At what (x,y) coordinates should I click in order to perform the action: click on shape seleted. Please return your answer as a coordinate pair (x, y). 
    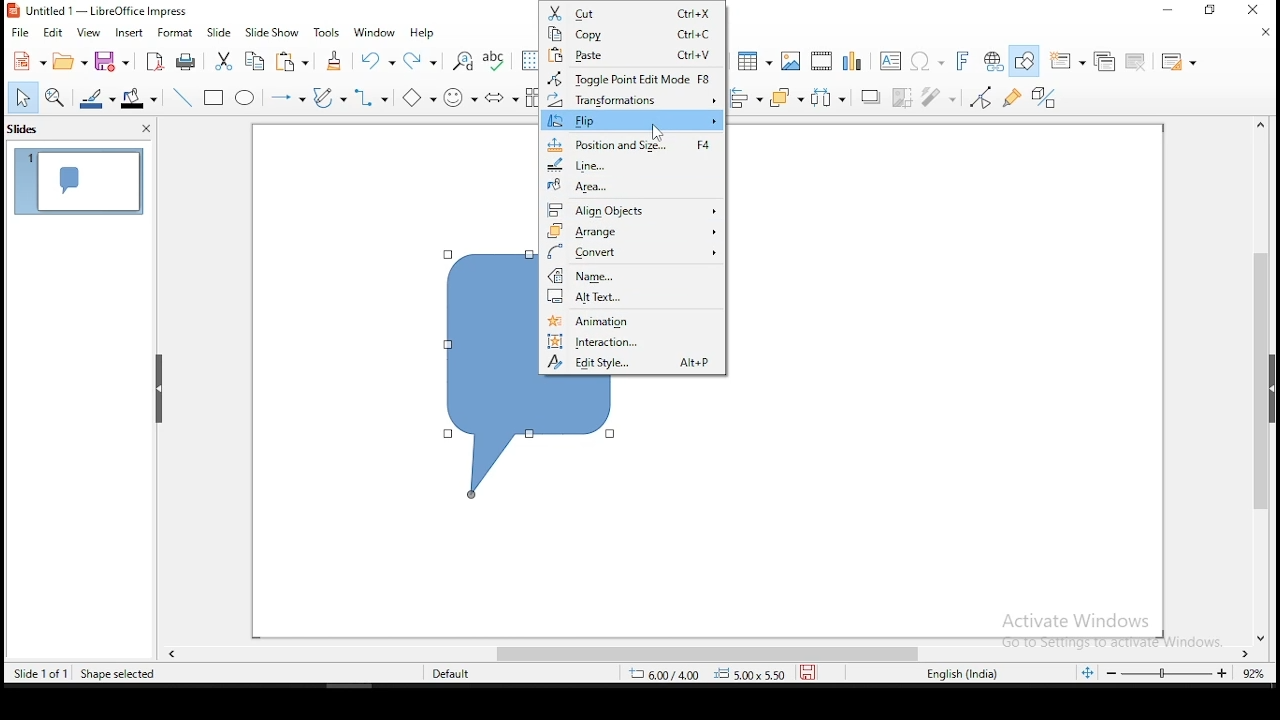
    Looking at the image, I should click on (119, 674).